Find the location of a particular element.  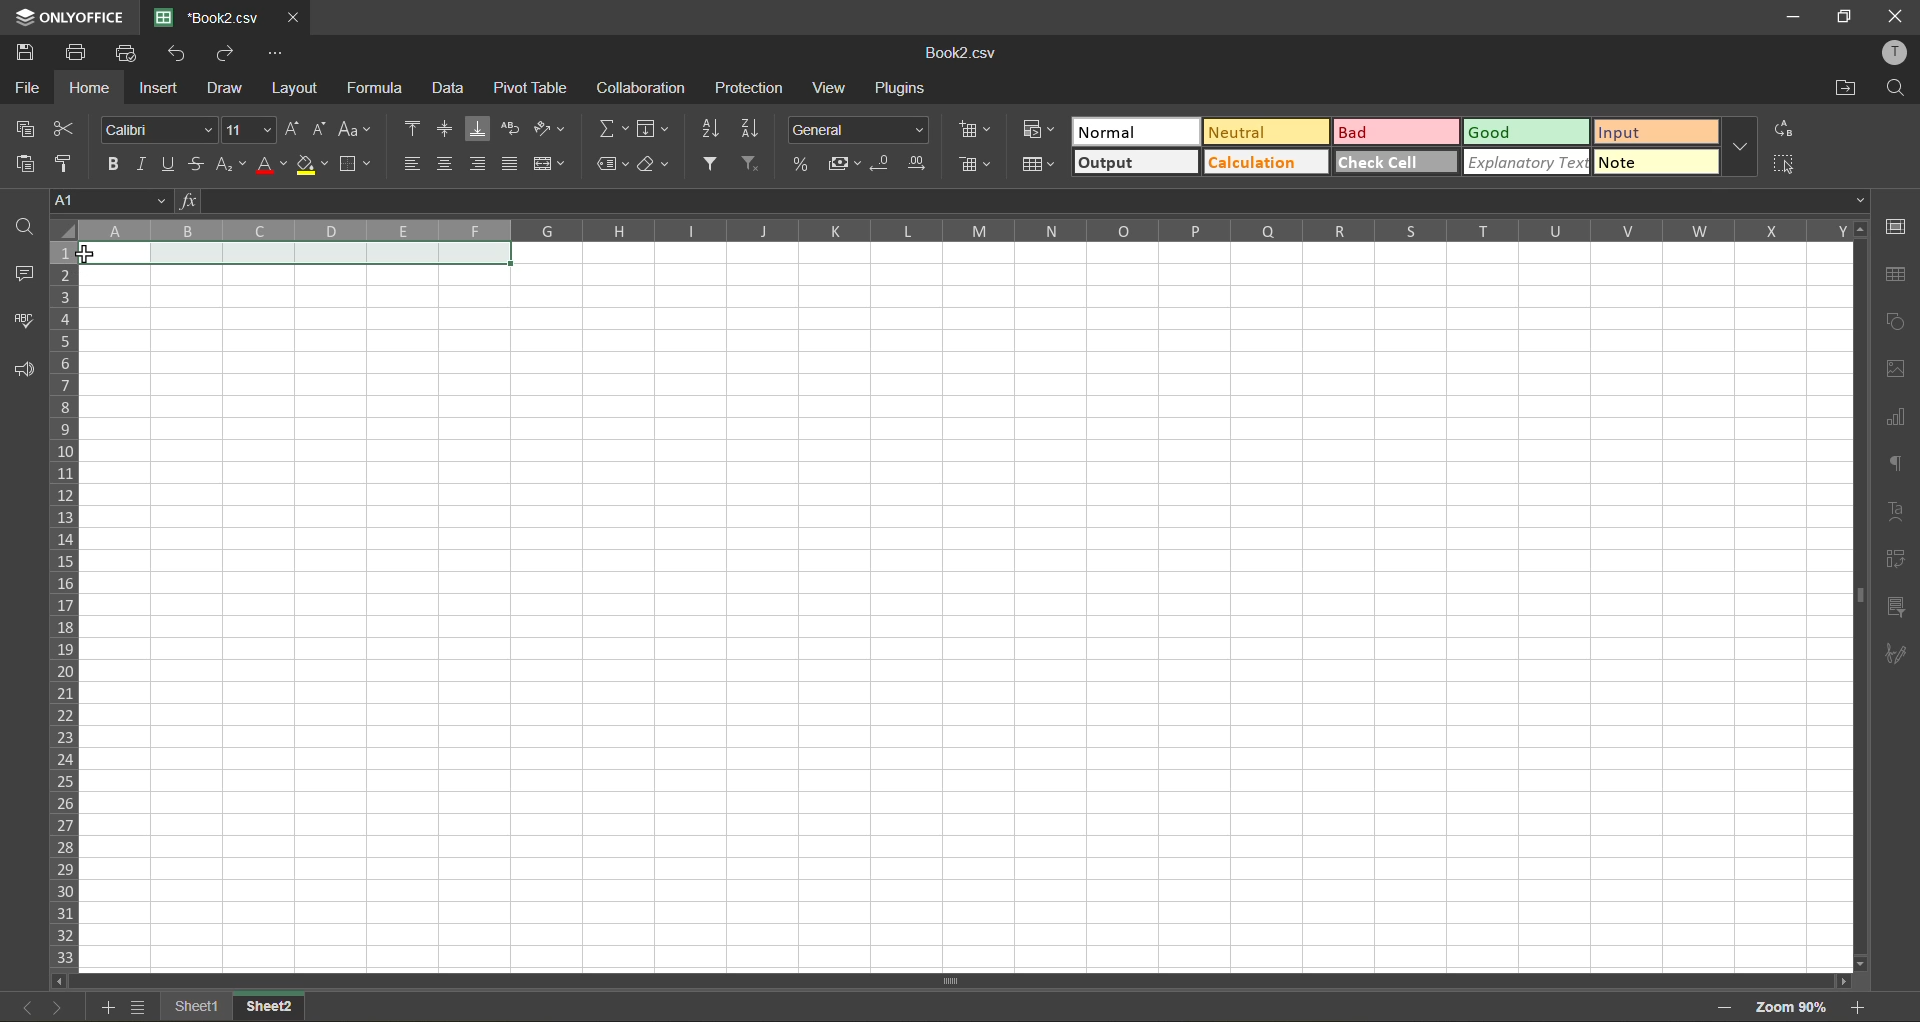

increment size is located at coordinates (289, 129).